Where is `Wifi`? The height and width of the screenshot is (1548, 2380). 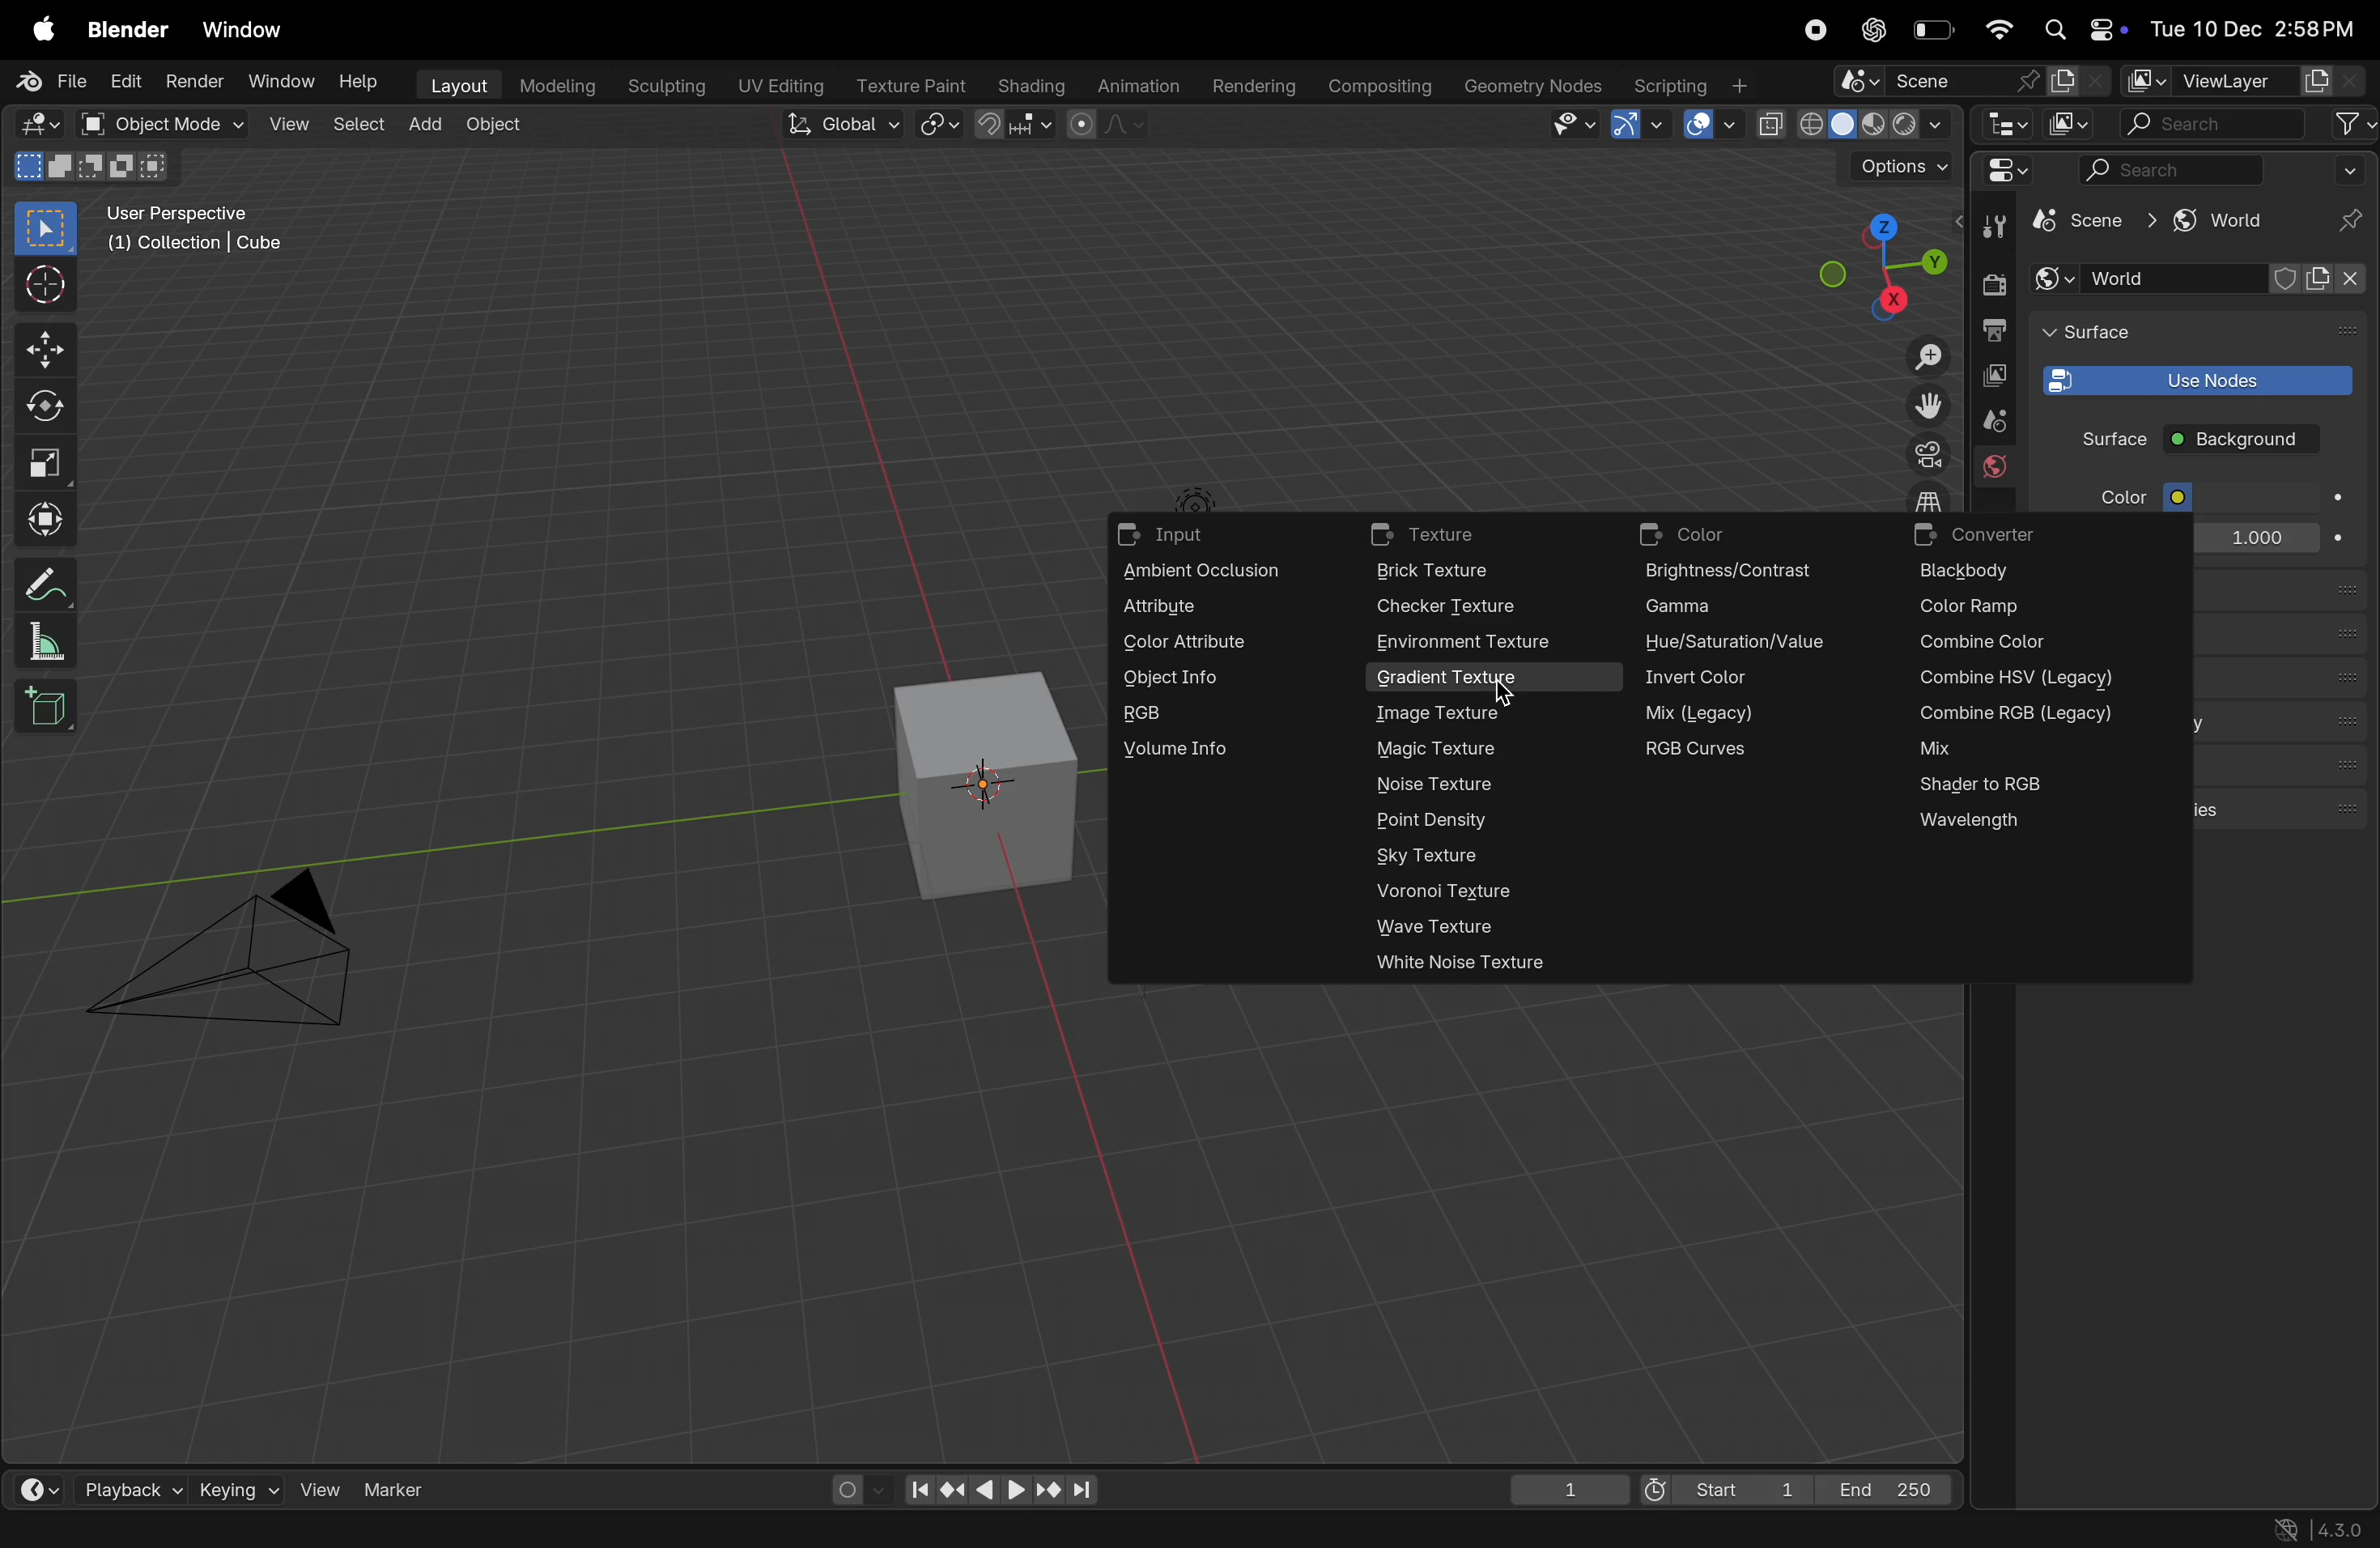 Wifi is located at coordinates (1998, 31).